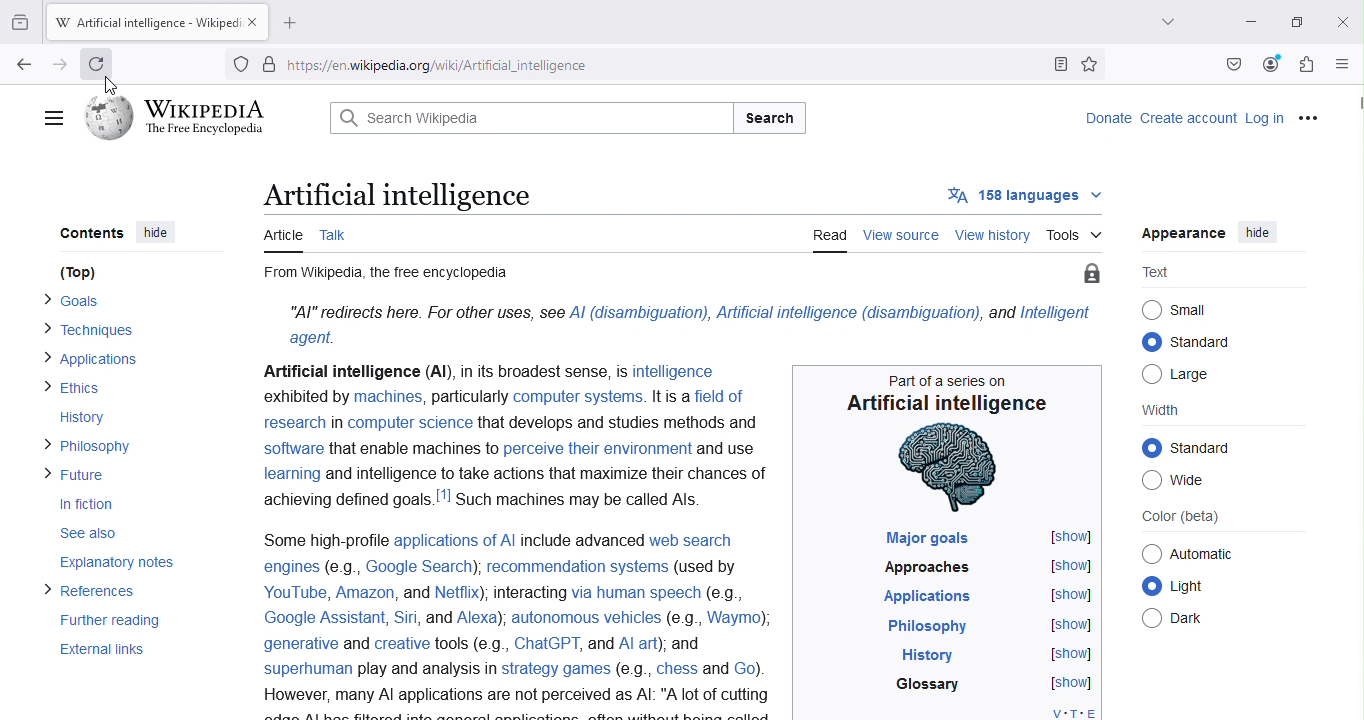 This screenshot has width=1364, height=720. I want to click on research in computer science, so click(366, 423).